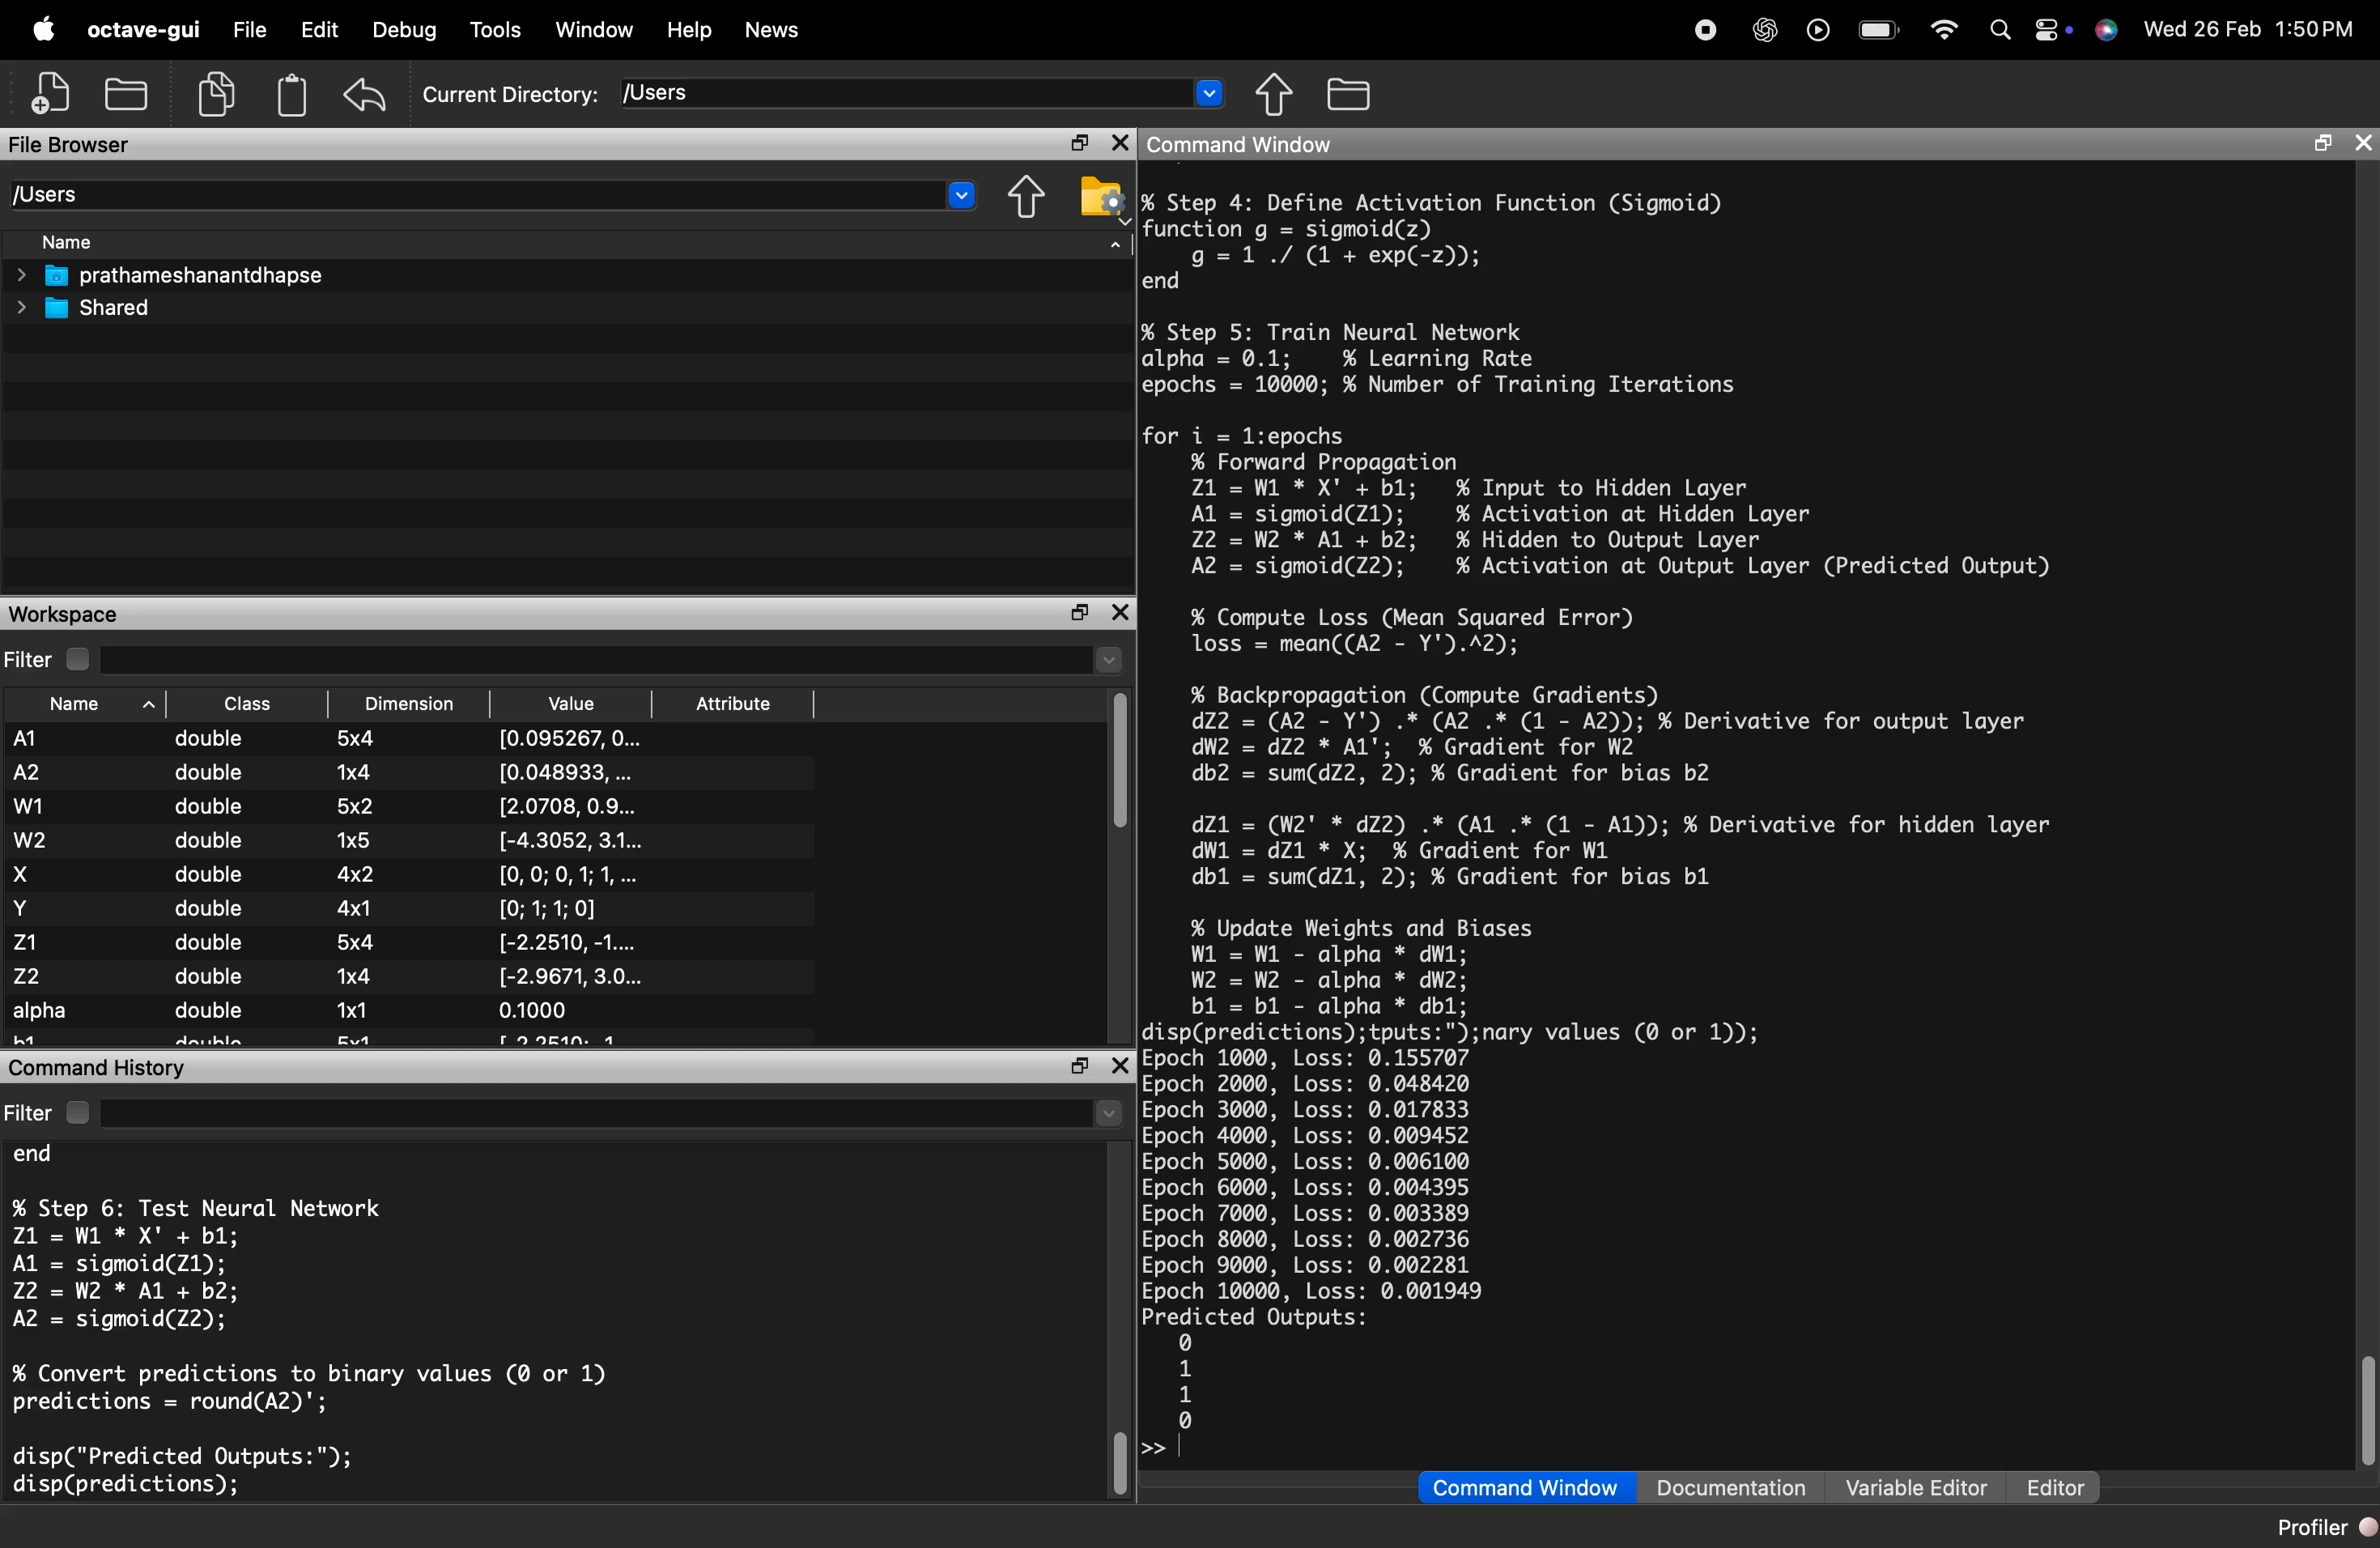 Image resolution: width=2380 pixels, height=1548 pixels. Describe the element at coordinates (26, 908) in the screenshot. I see `Y` at that location.